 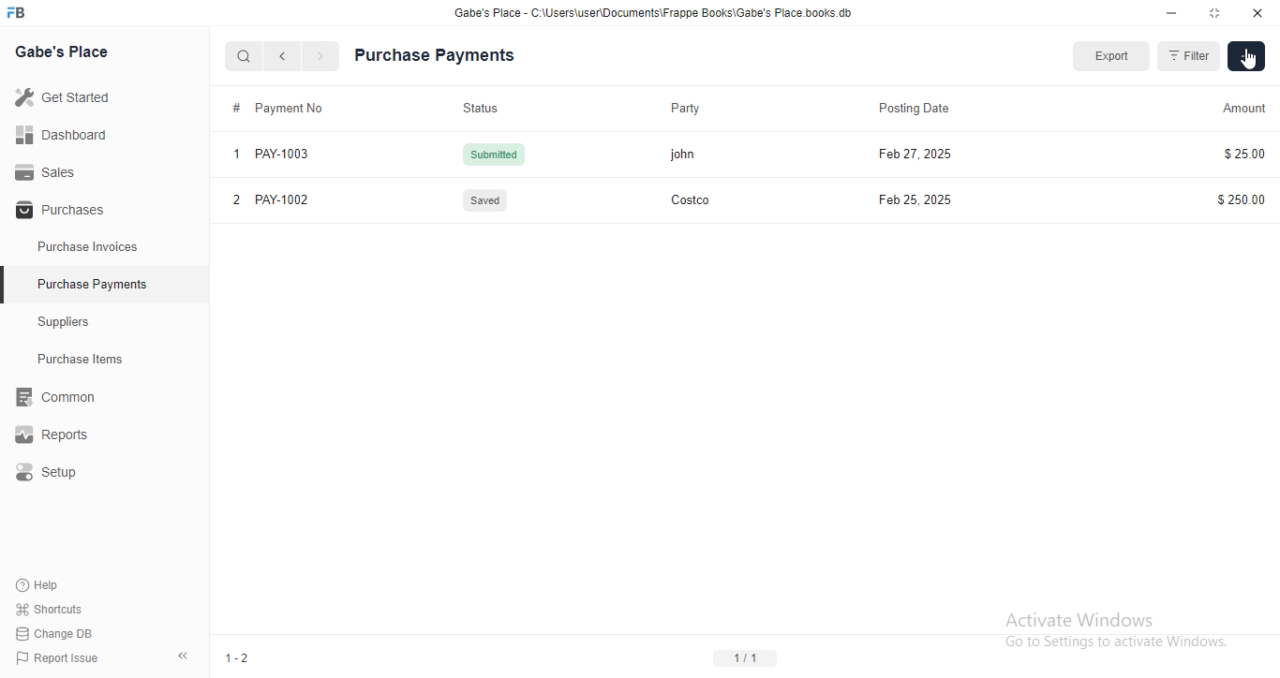 I want to click on resize, so click(x=1213, y=13).